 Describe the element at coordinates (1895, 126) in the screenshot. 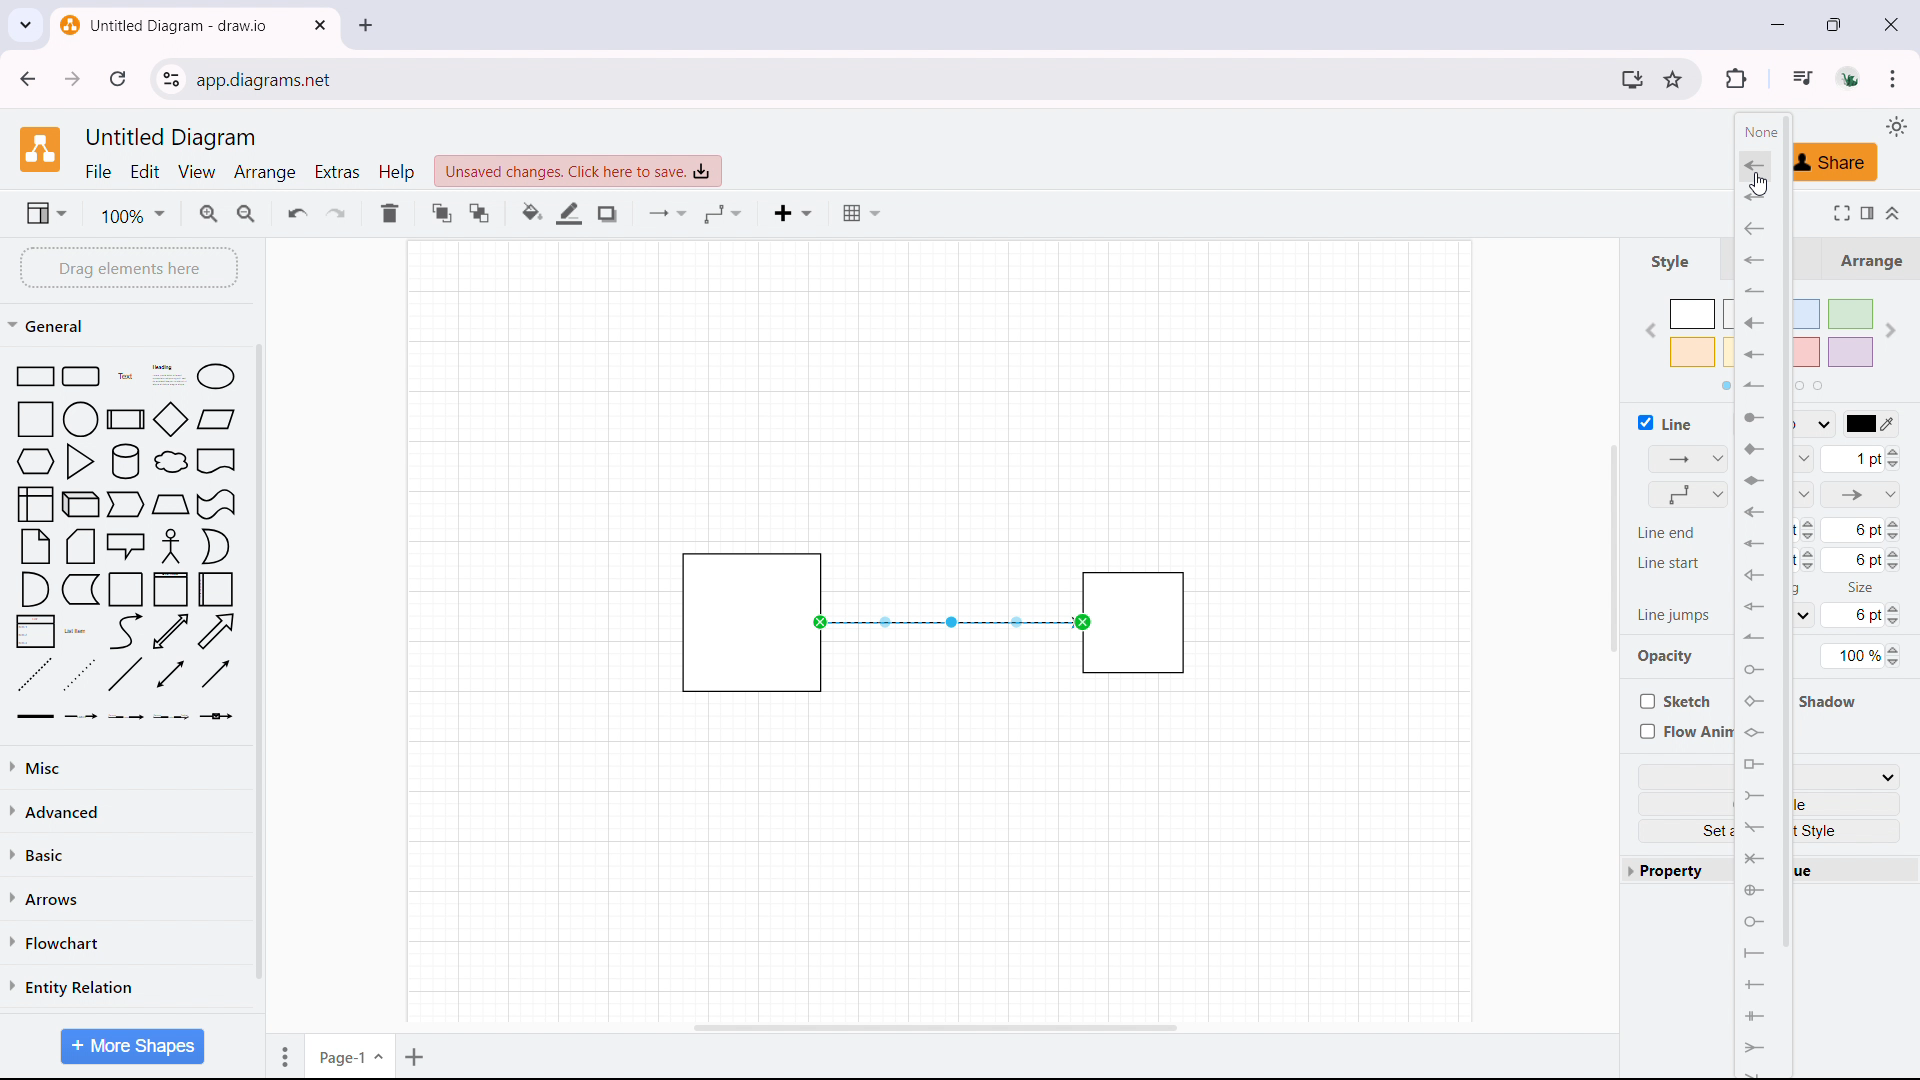

I see `select theme` at that location.